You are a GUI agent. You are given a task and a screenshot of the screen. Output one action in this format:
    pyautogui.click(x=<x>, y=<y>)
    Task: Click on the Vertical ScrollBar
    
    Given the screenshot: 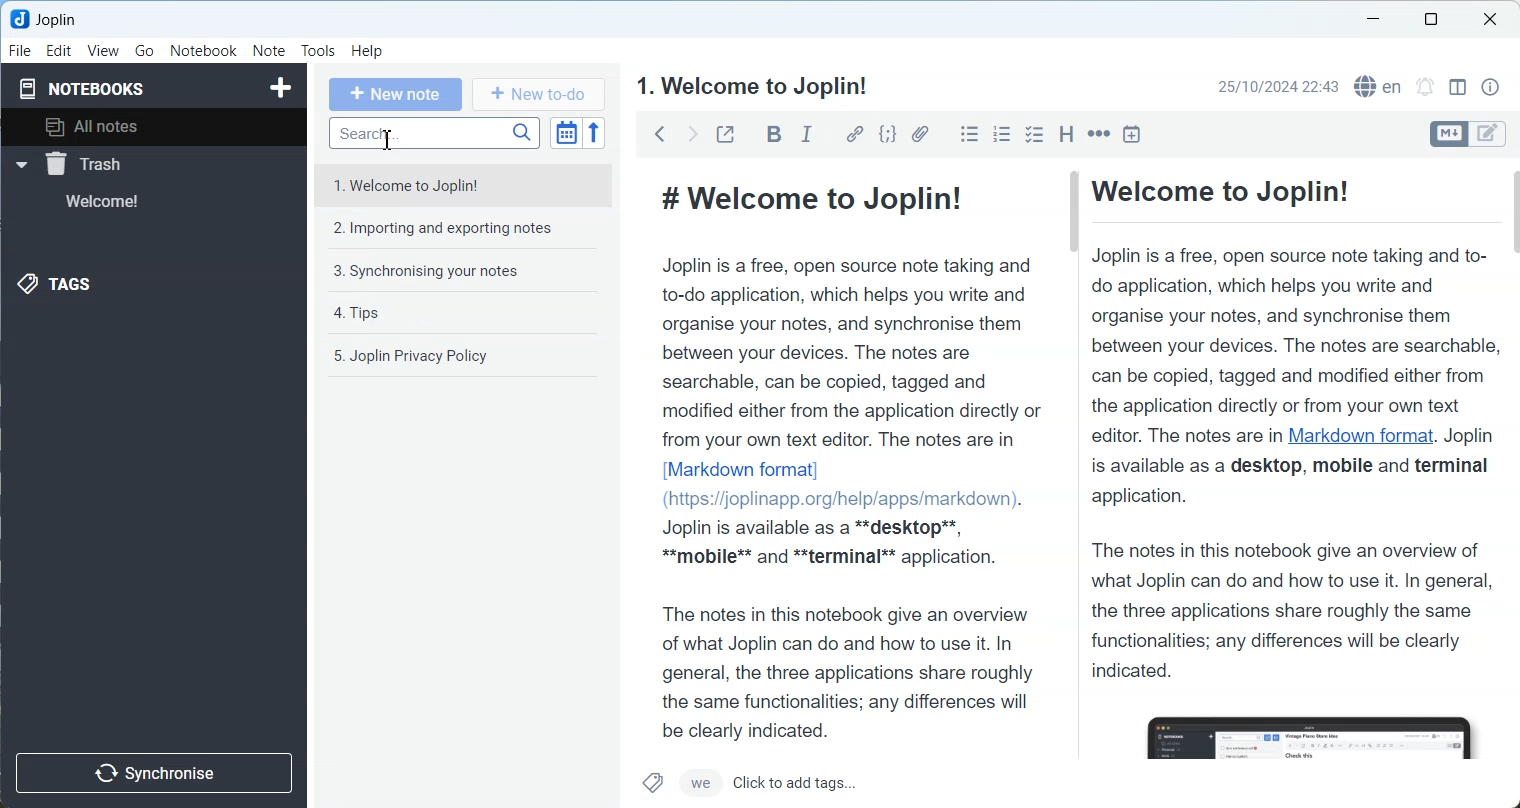 What is the action you would take?
    pyautogui.click(x=1072, y=373)
    